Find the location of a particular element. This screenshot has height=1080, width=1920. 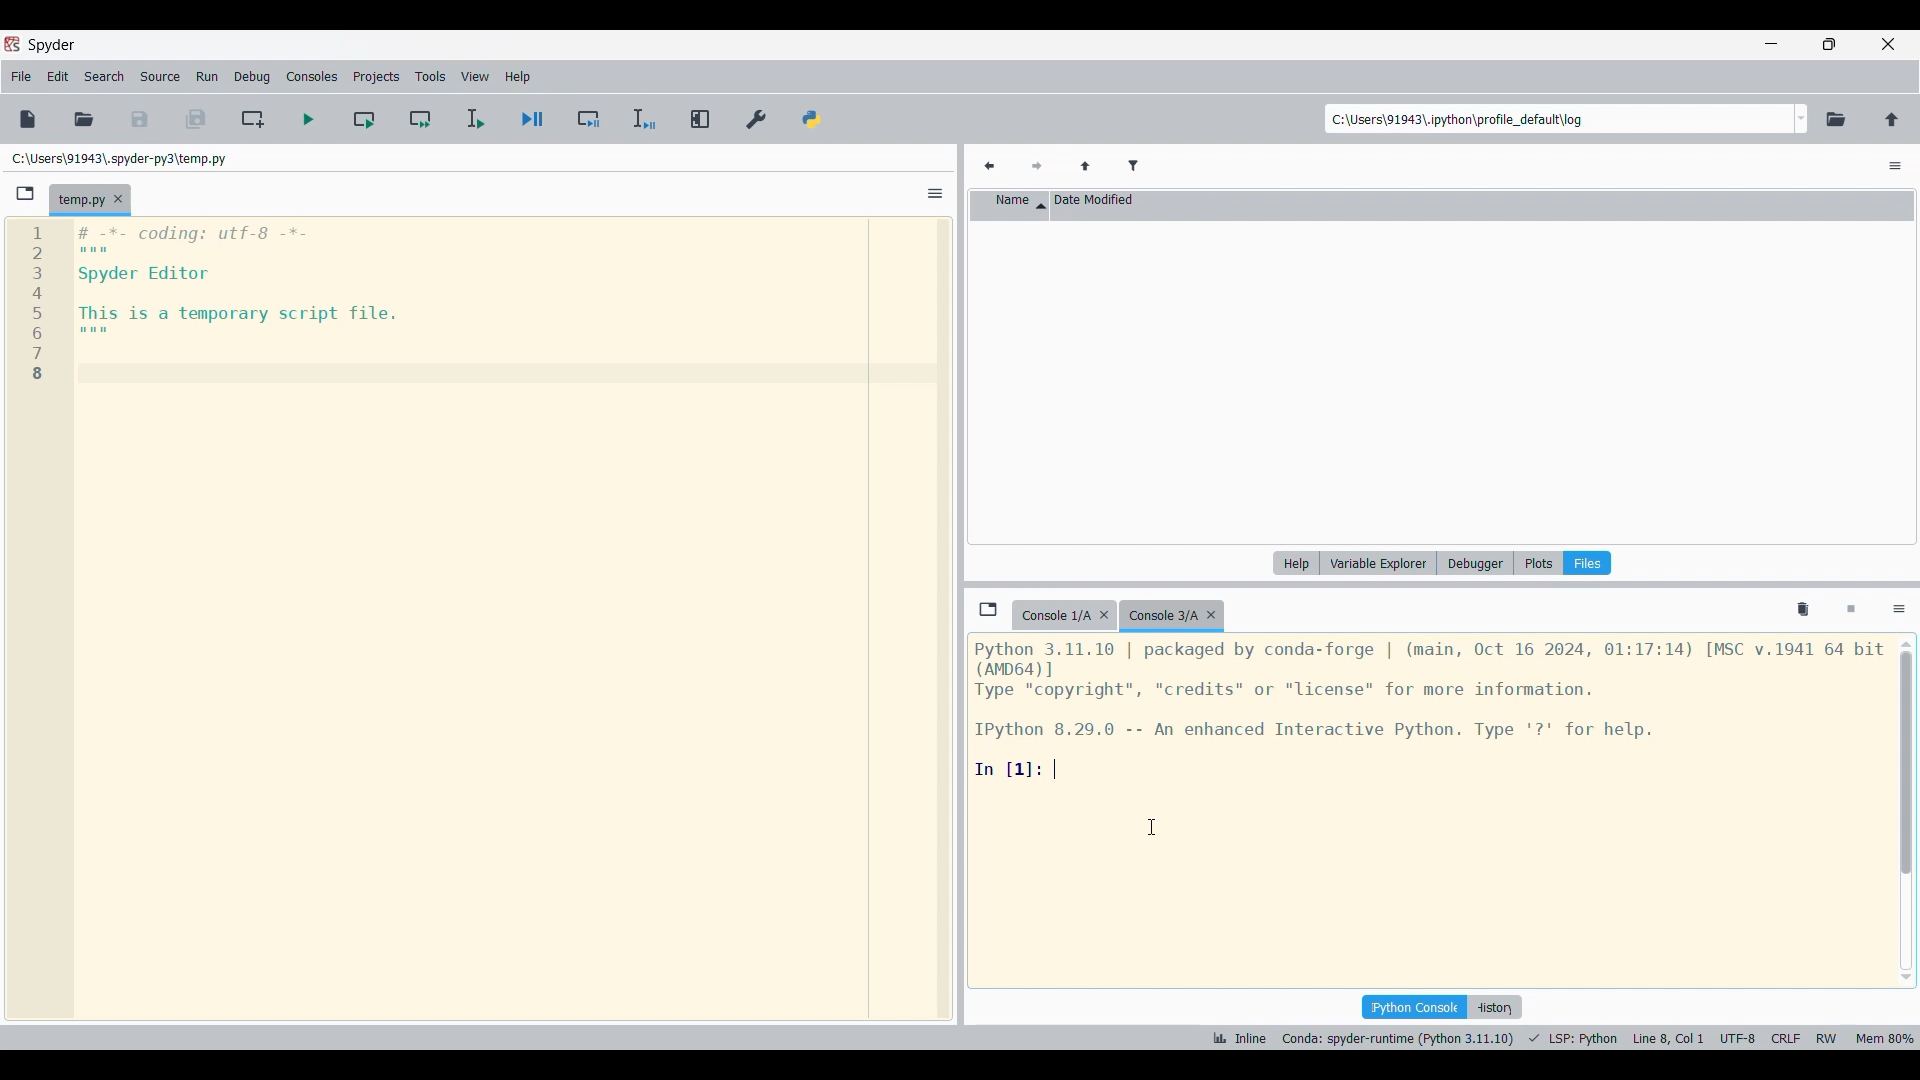

Tools menu is located at coordinates (431, 76).